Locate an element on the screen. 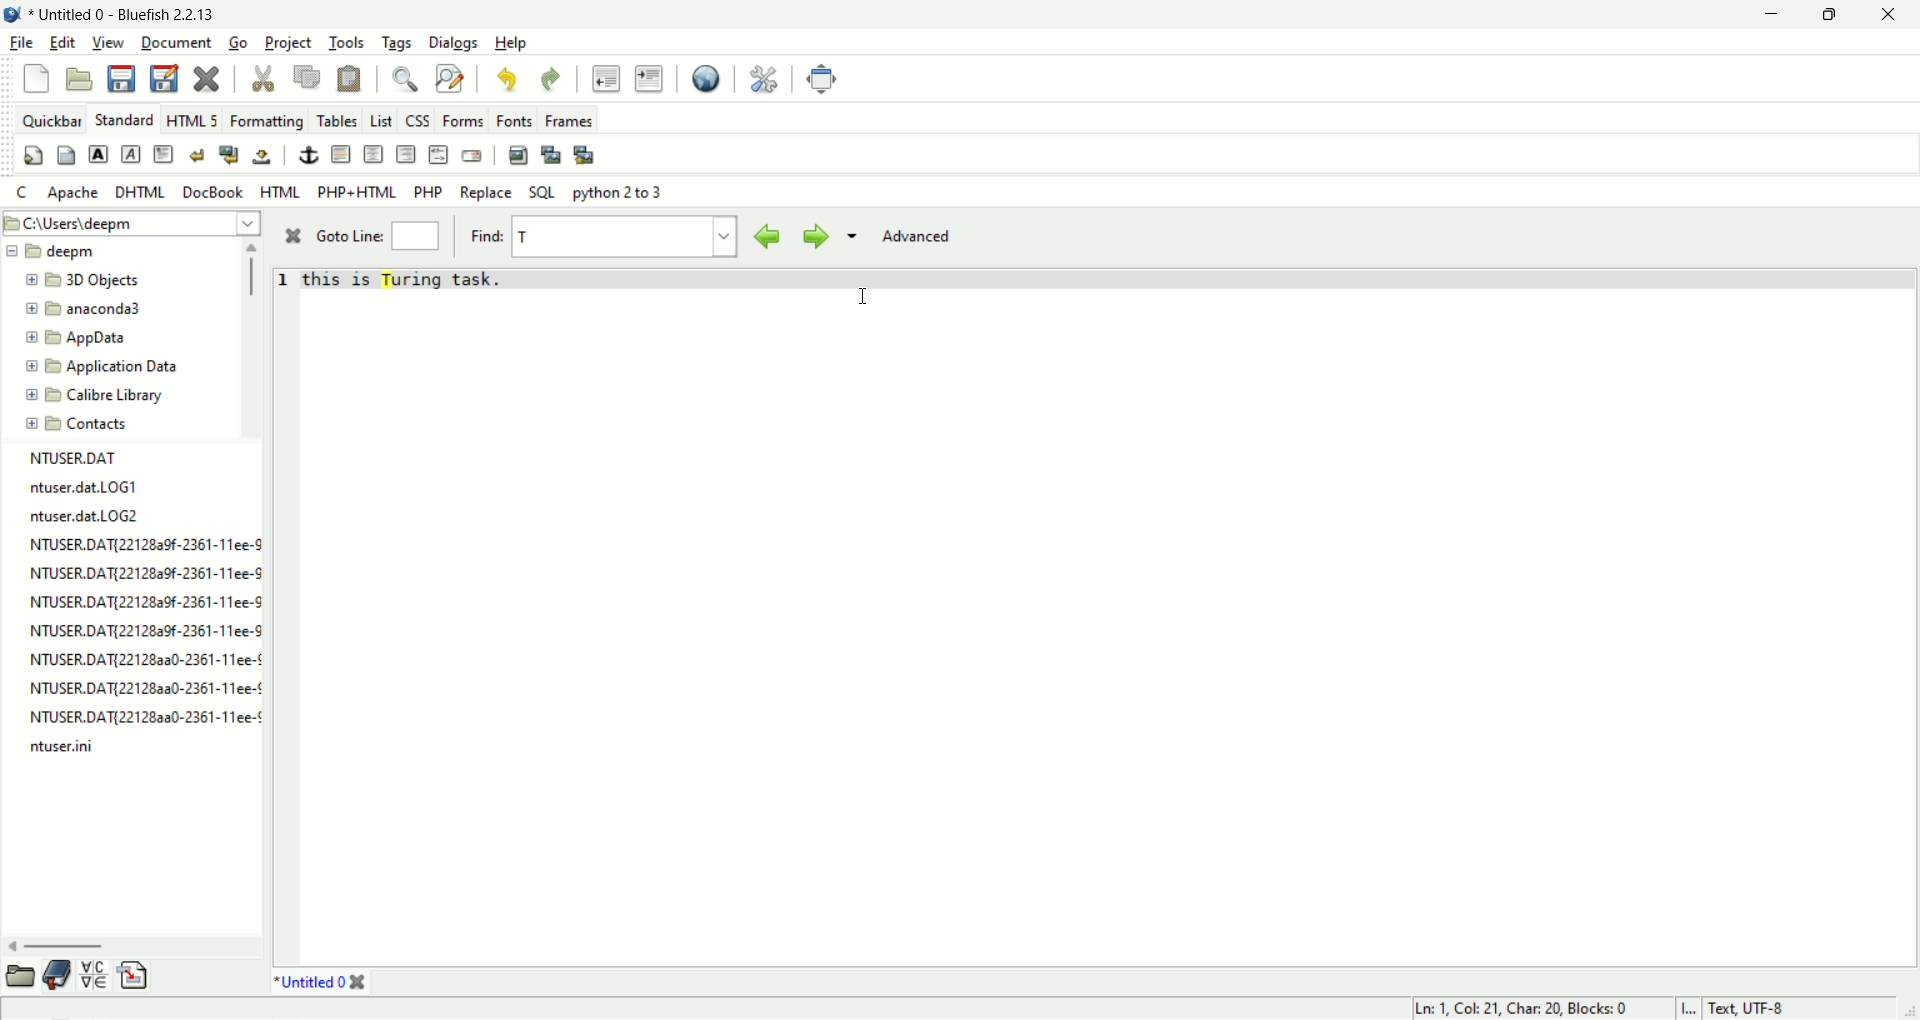  folder name is located at coordinates (105, 394).